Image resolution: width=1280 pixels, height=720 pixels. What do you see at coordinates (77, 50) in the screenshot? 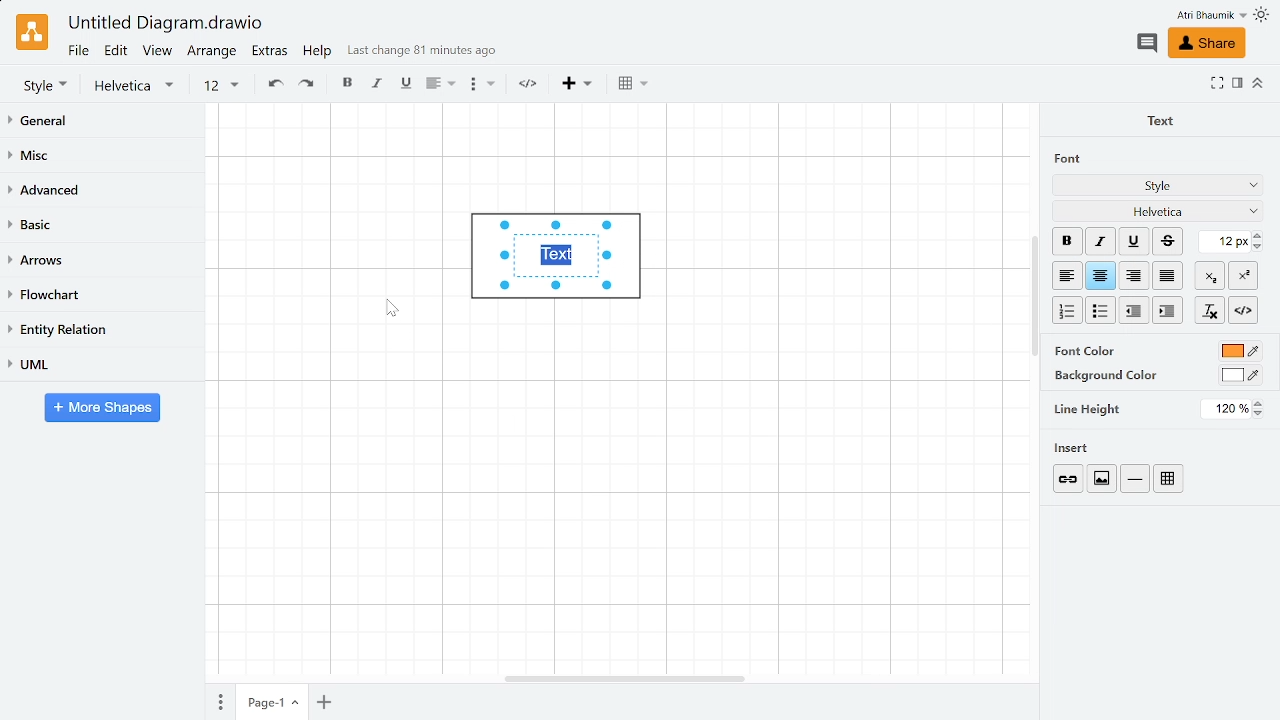
I see `File` at bounding box center [77, 50].